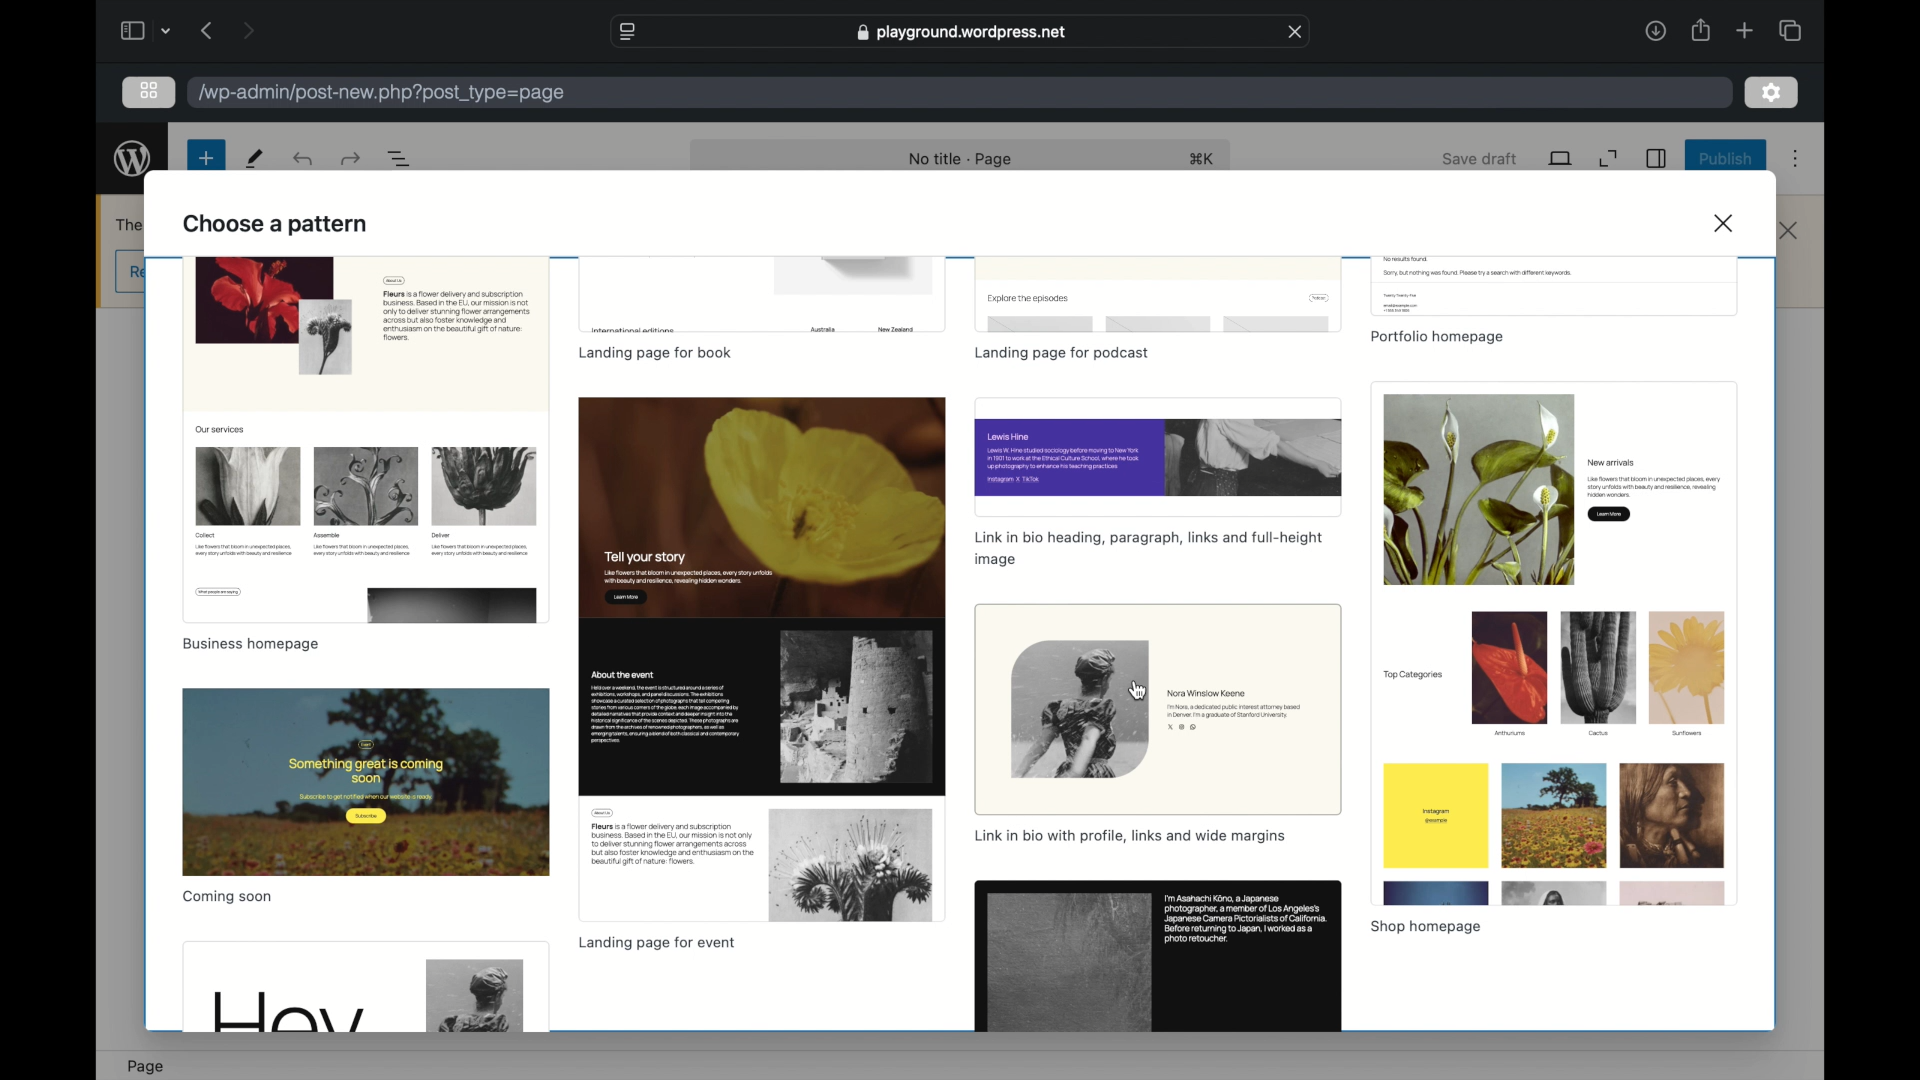 The image size is (1920, 1080). What do you see at coordinates (1480, 158) in the screenshot?
I see `save draft` at bounding box center [1480, 158].